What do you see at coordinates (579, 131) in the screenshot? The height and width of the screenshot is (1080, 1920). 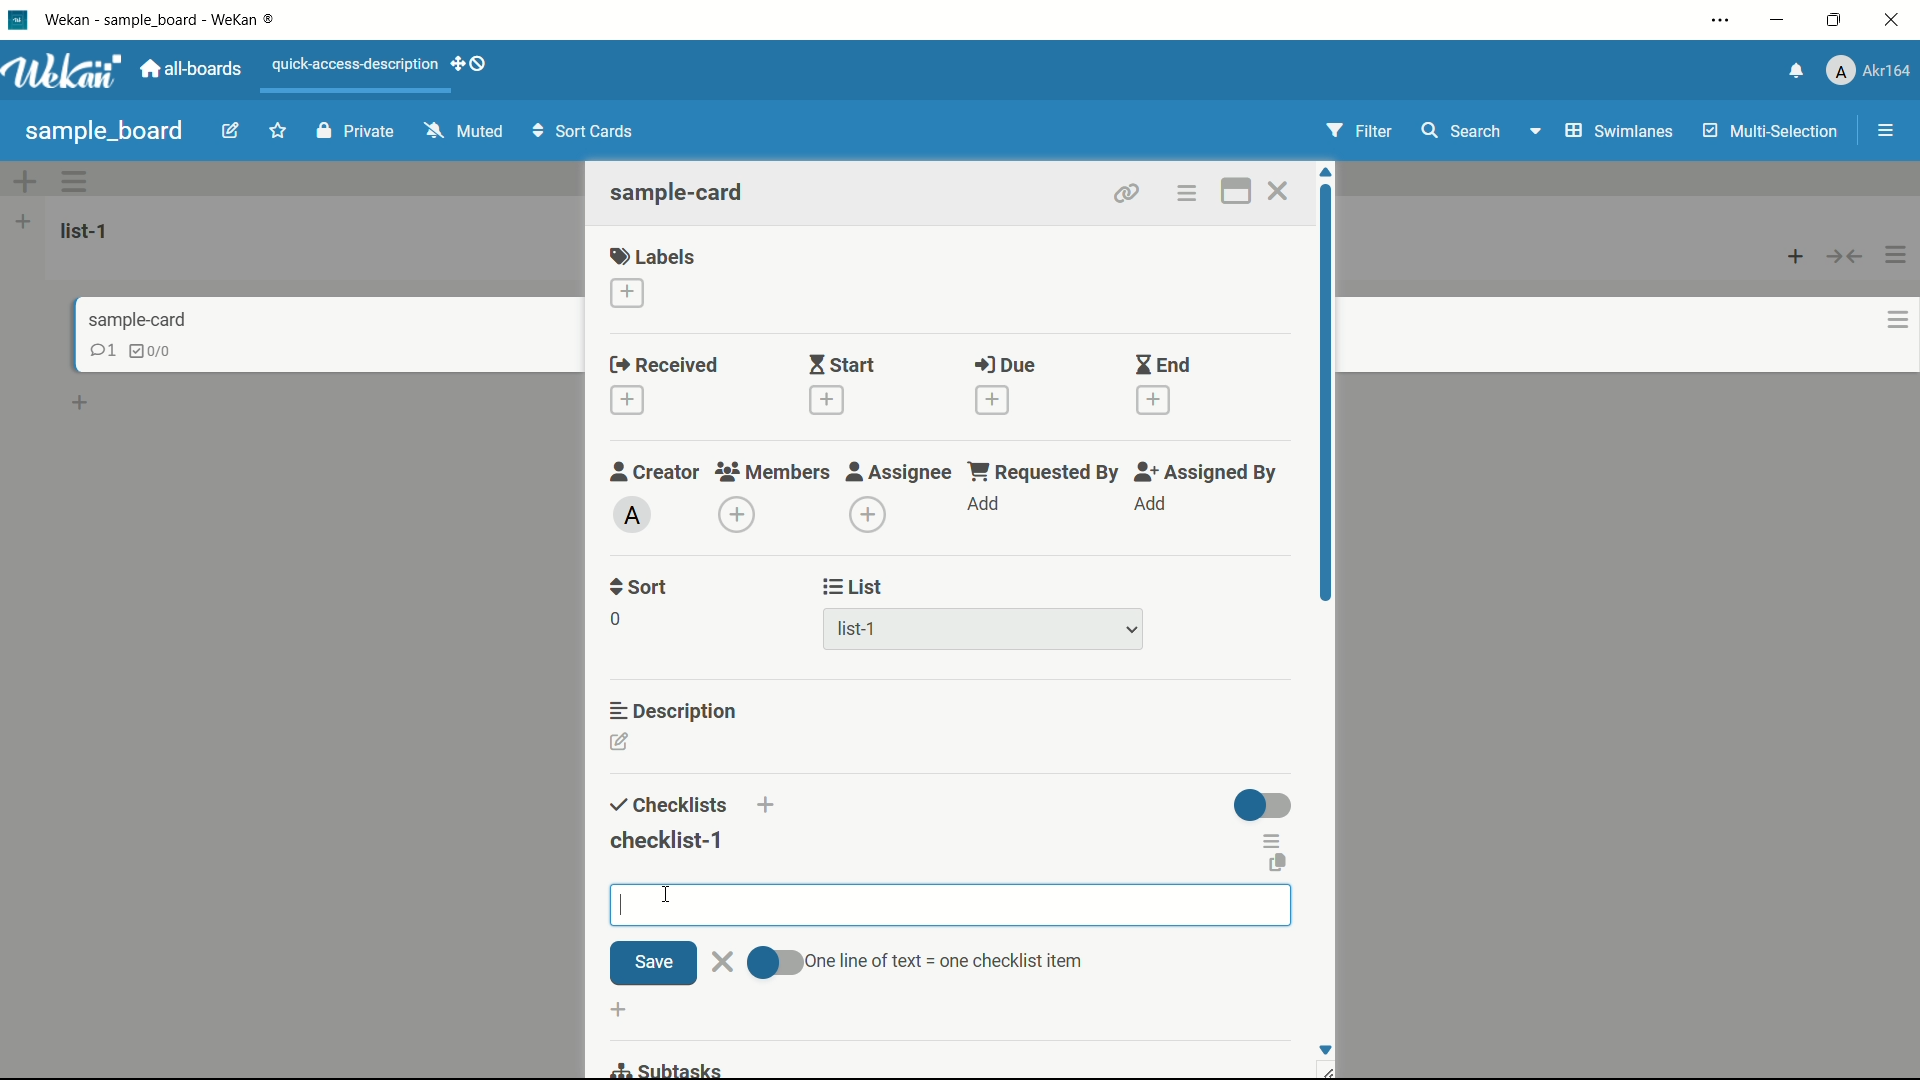 I see `Sort Cards` at bounding box center [579, 131].